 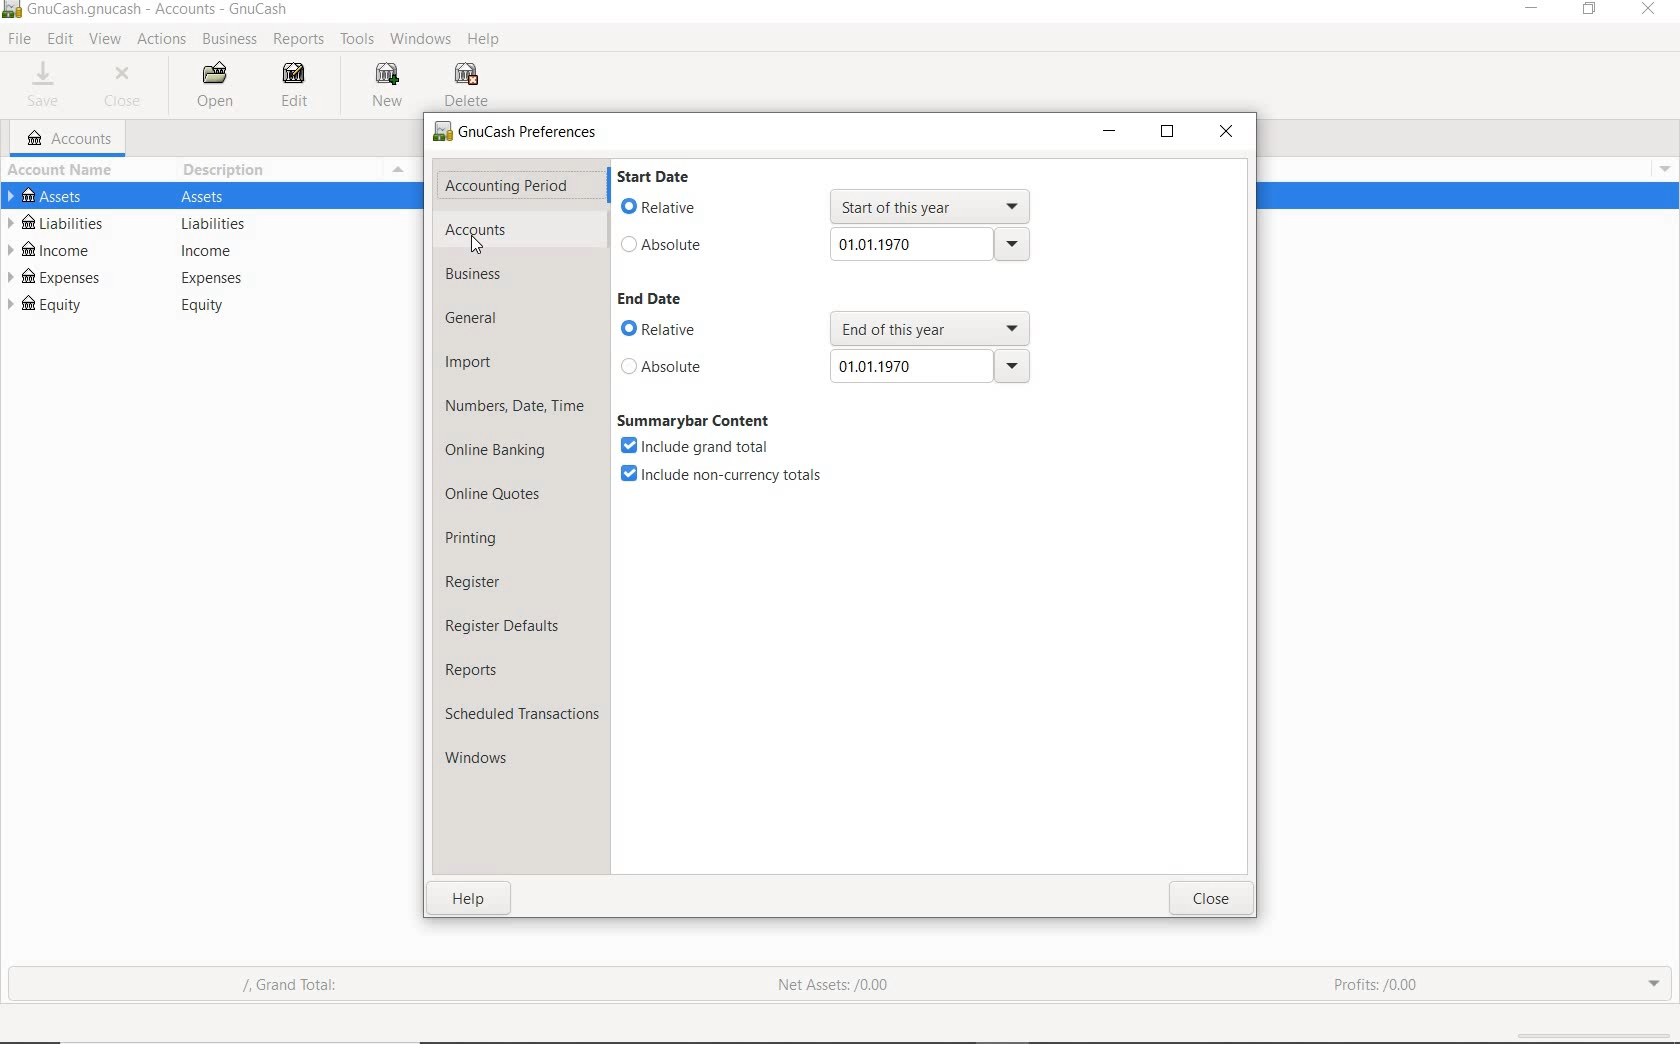 I want to click on ACCOUNT NAME, so click(x=64, y=172).